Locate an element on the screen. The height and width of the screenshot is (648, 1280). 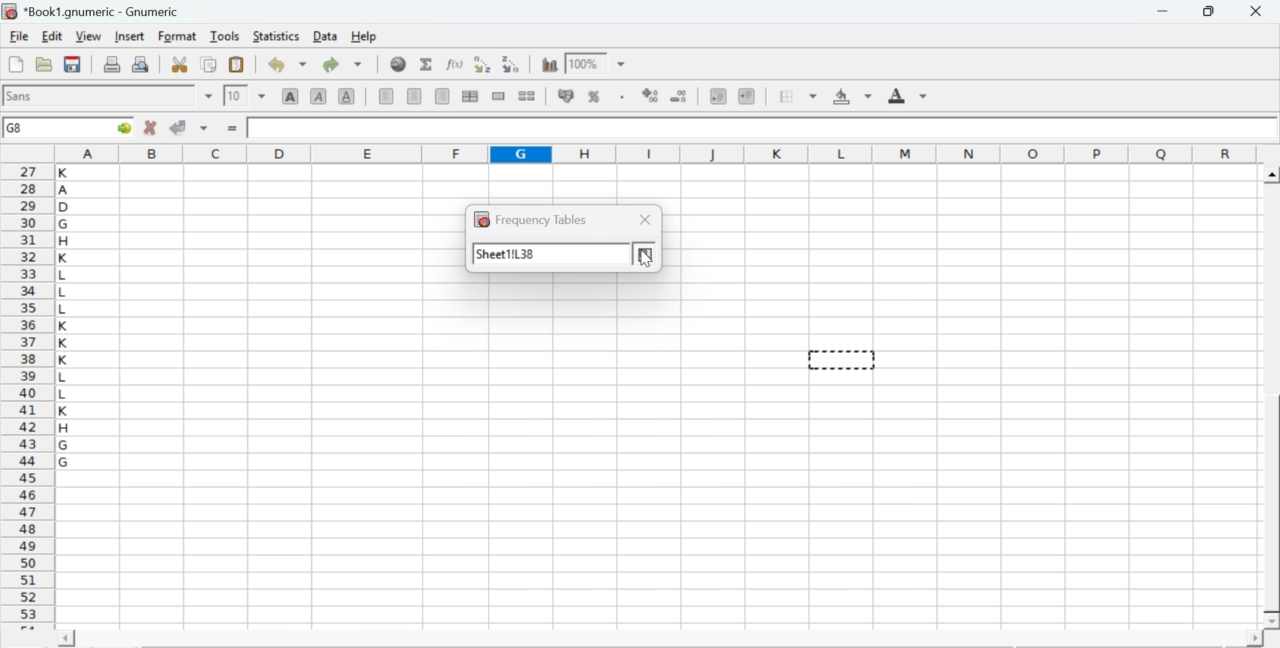
minimize is located at coordinates (1164, 11).